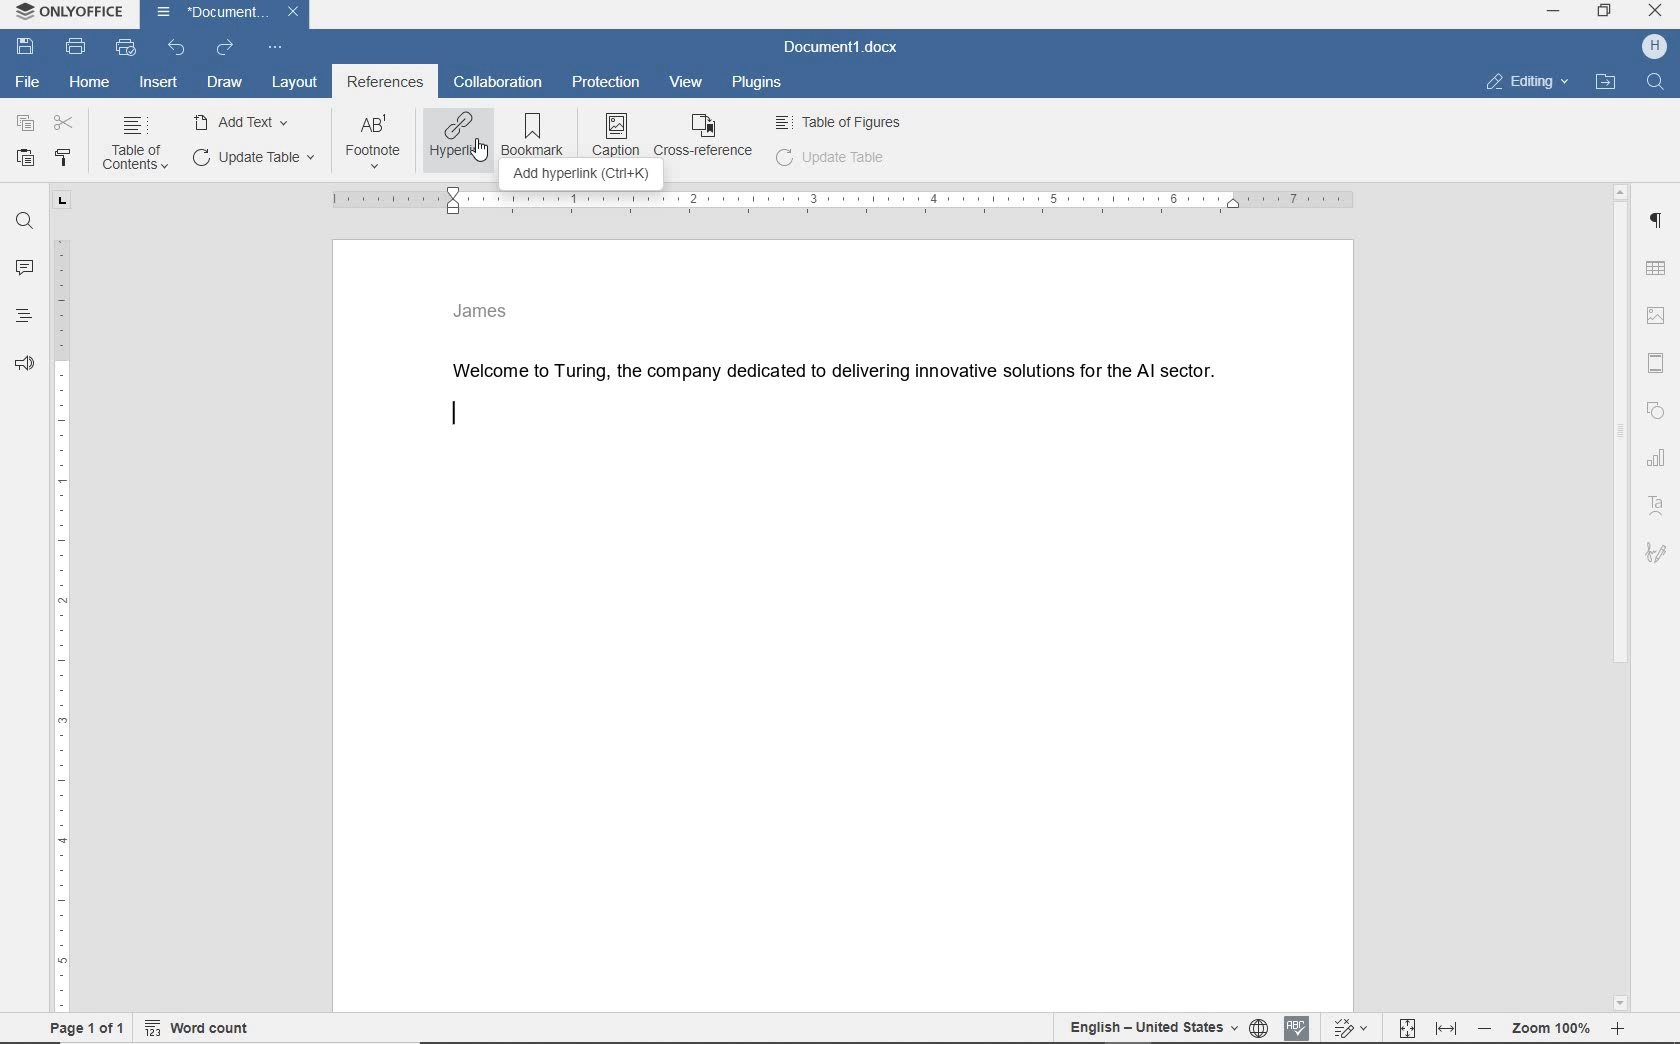 This screenshot has width=1680, height=1044. I want to click on Restore down, so click(1609, 16).